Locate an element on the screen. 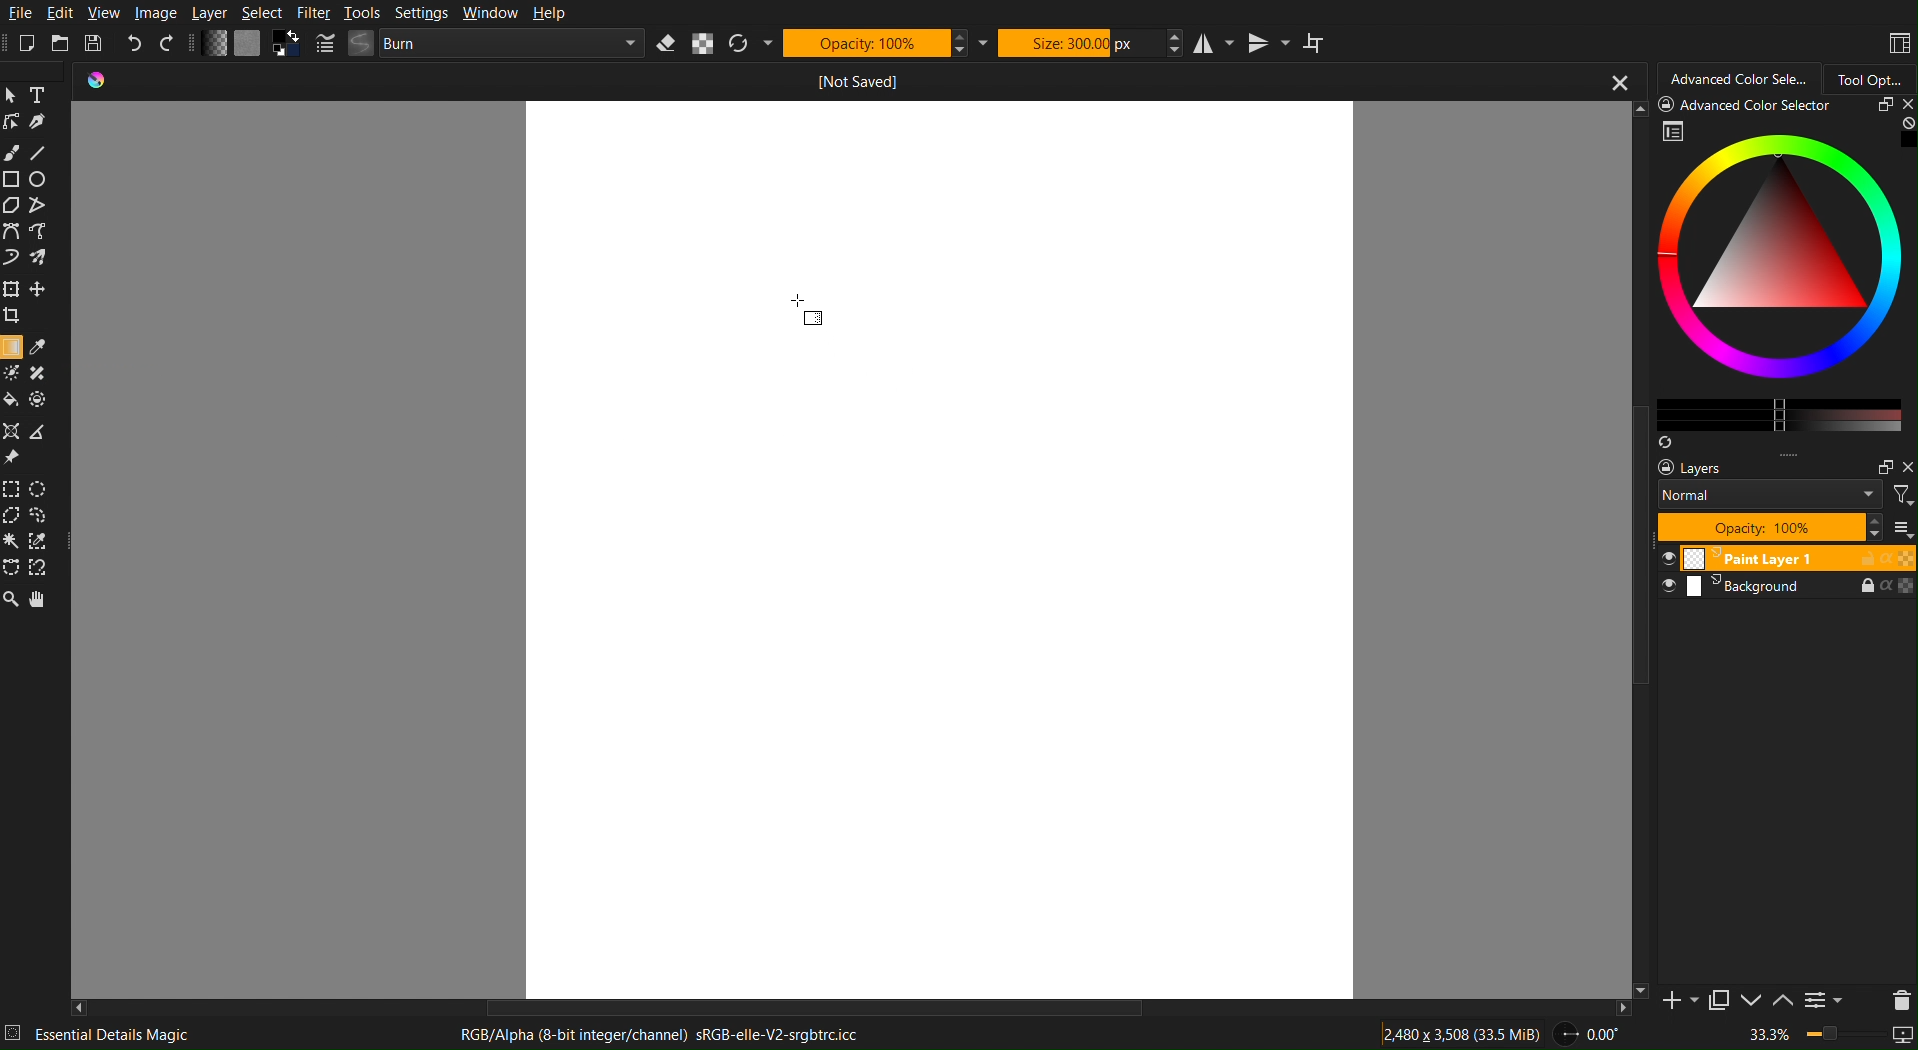  Cursor is located at coordinates (800, 298).